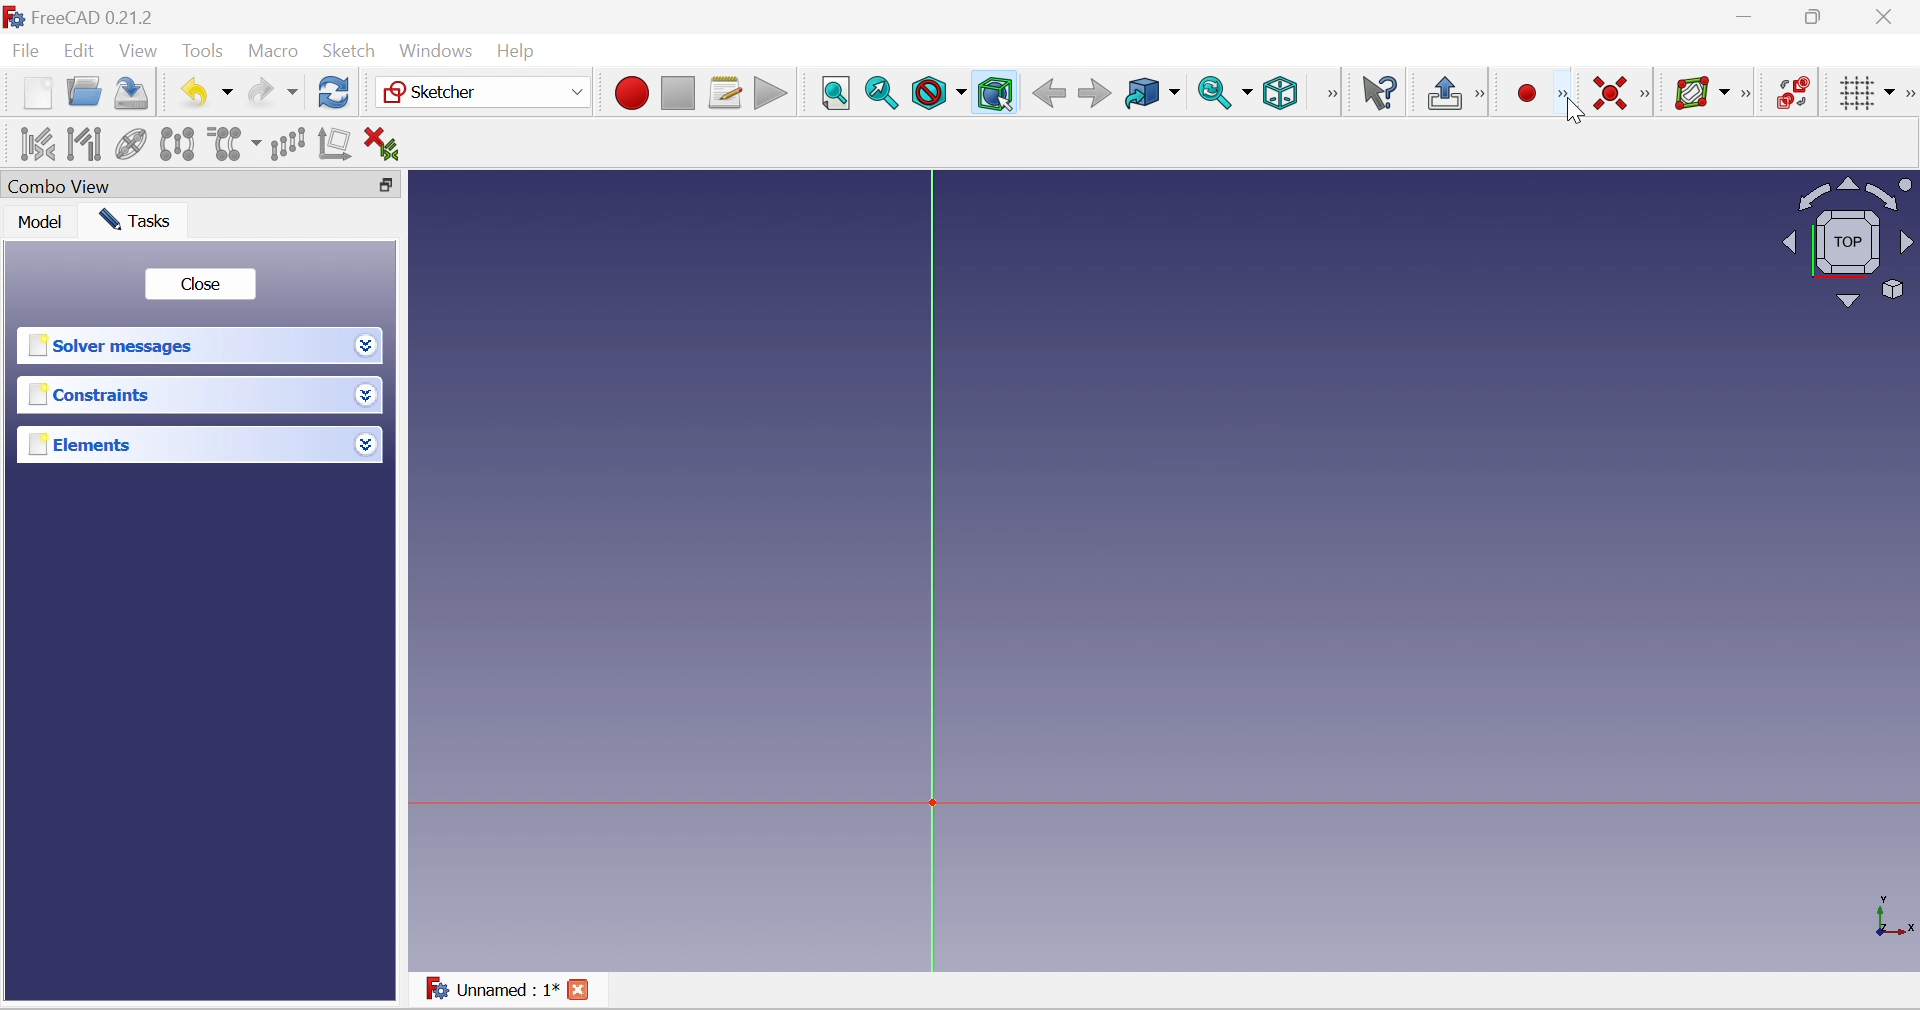 The height and width of the screenshot is (1010, 1920). What do you see at coordinates (521, 52) in the screenshot?
I see `Help` at bounding box center [521, 52].